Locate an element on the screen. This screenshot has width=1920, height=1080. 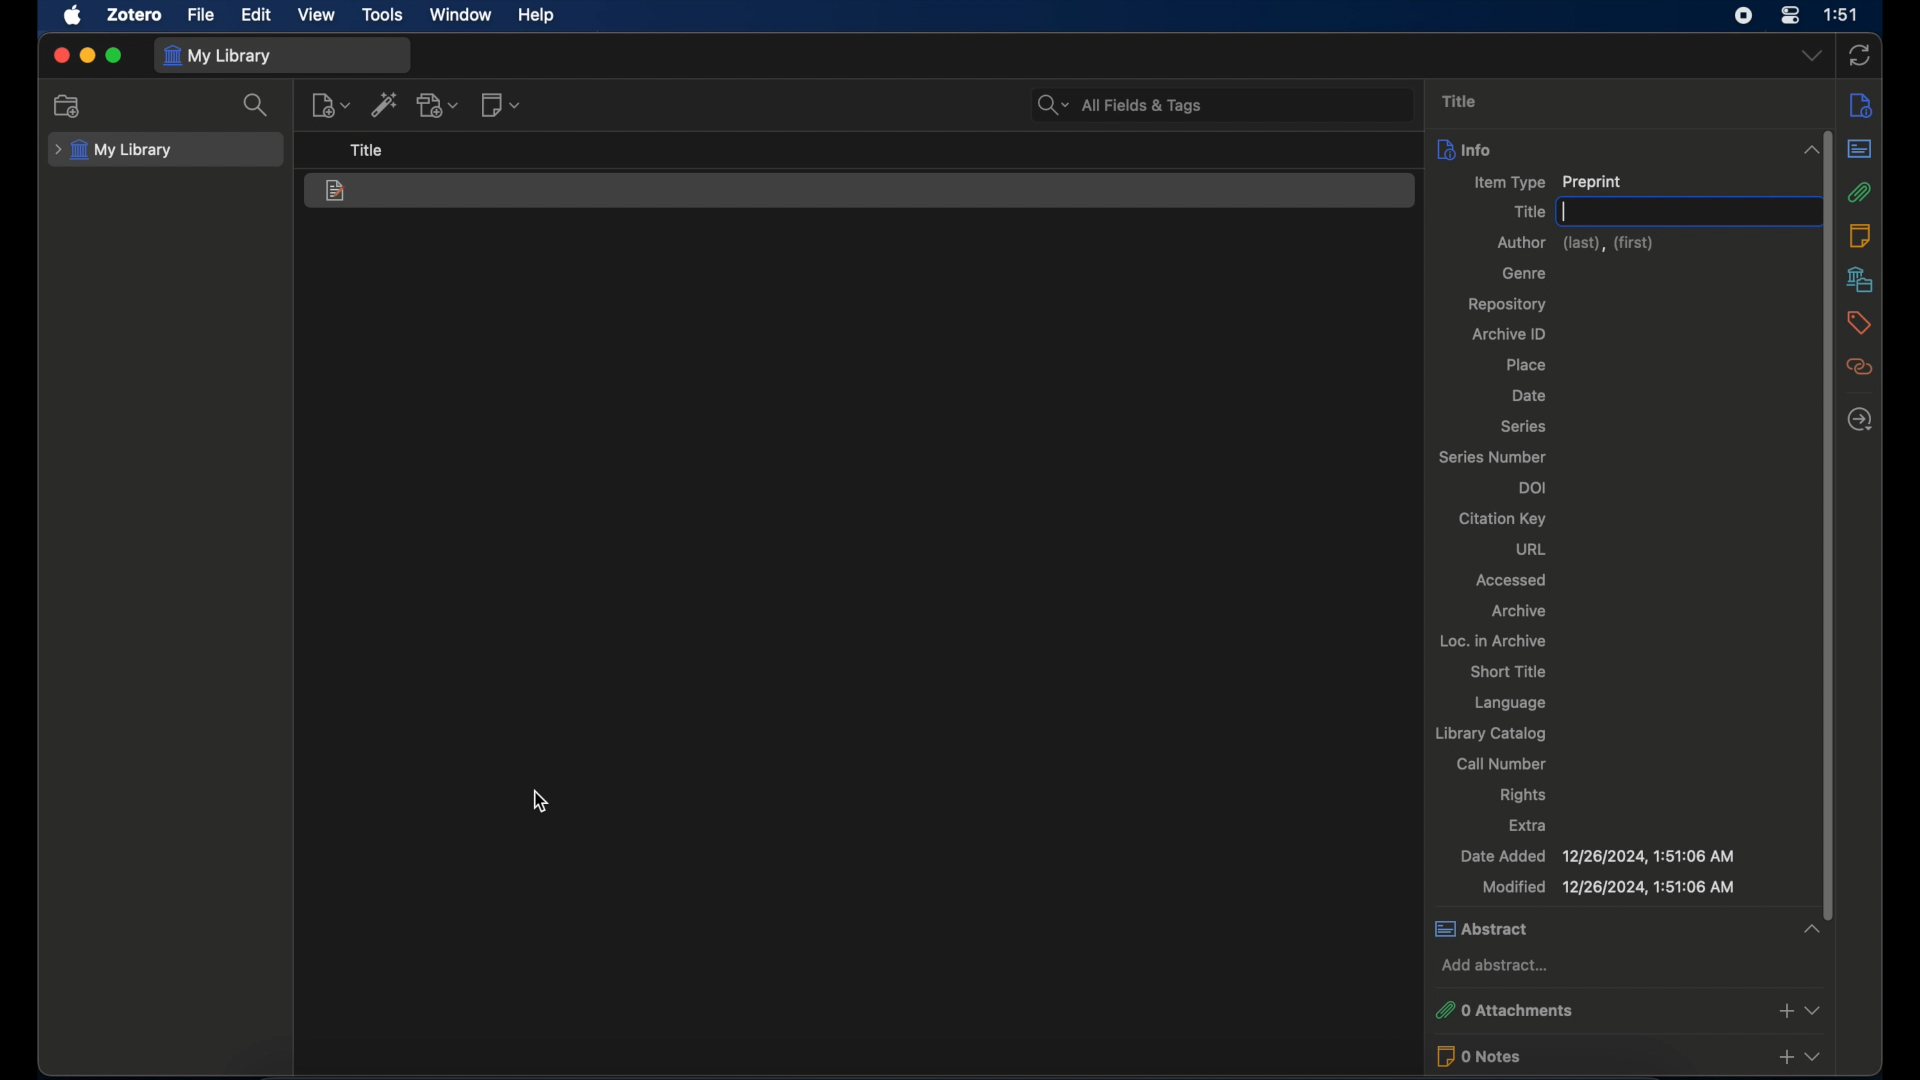
oc. in archive is located at coordinates (1490, 640).